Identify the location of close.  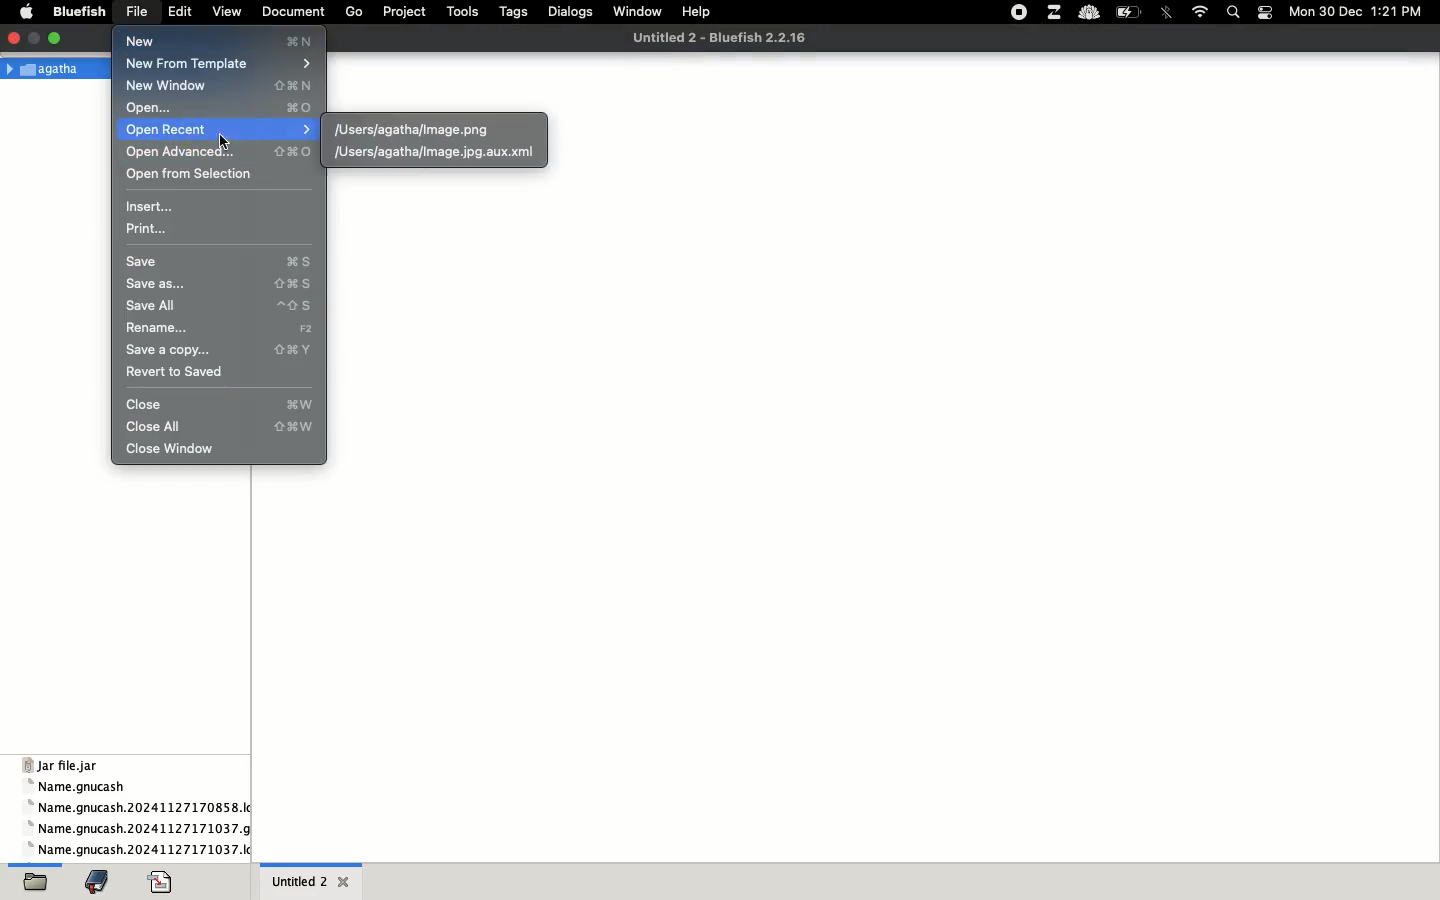
(345, 882).